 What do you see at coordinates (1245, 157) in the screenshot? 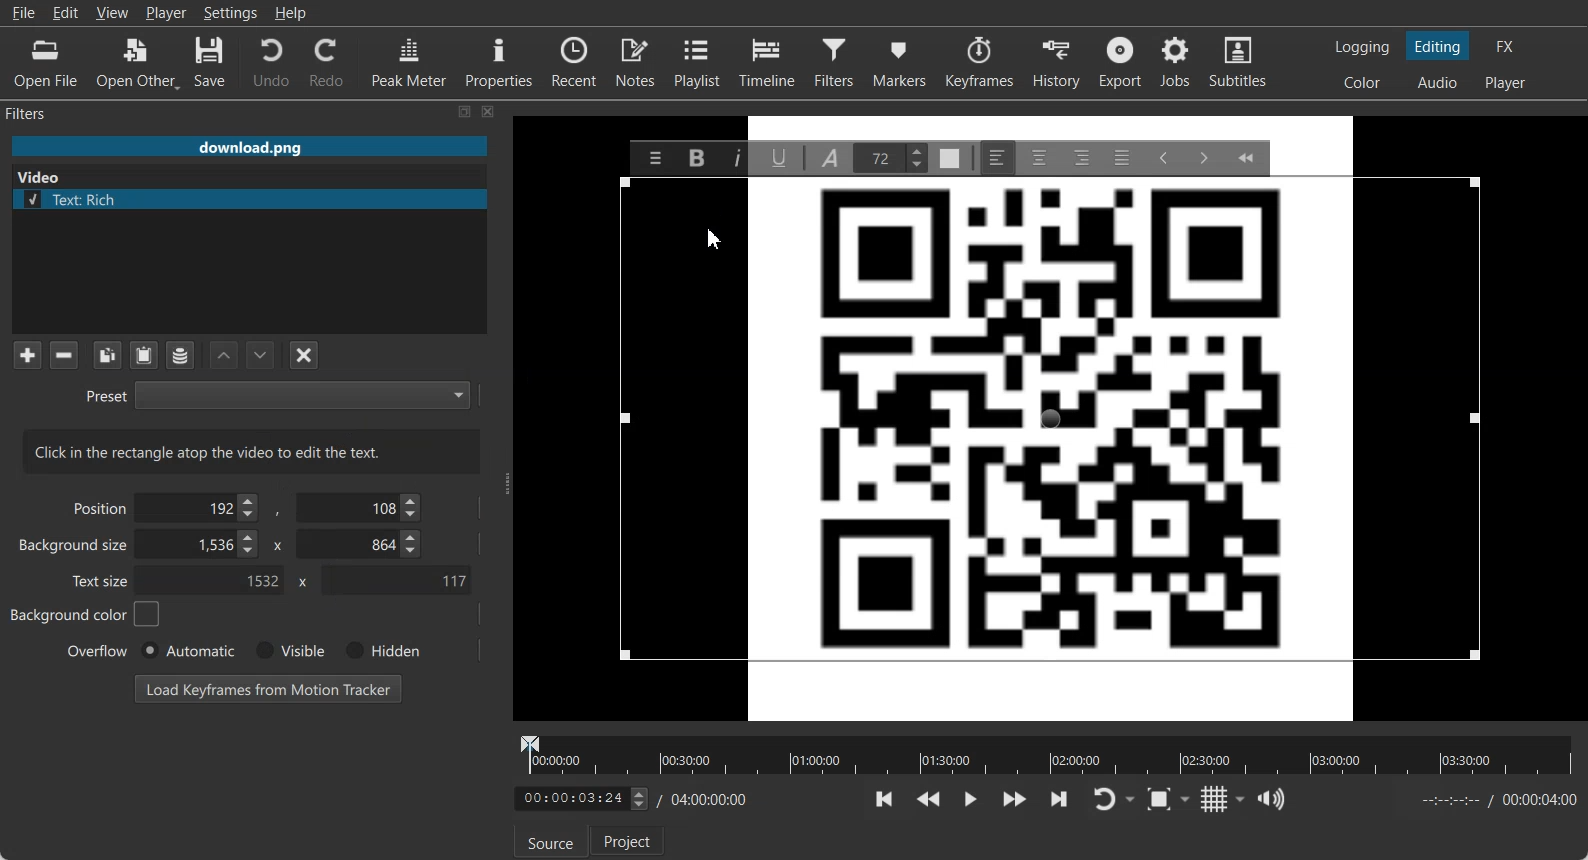
I see `Collapse Toolbar` at bounding box center [1245, 157].